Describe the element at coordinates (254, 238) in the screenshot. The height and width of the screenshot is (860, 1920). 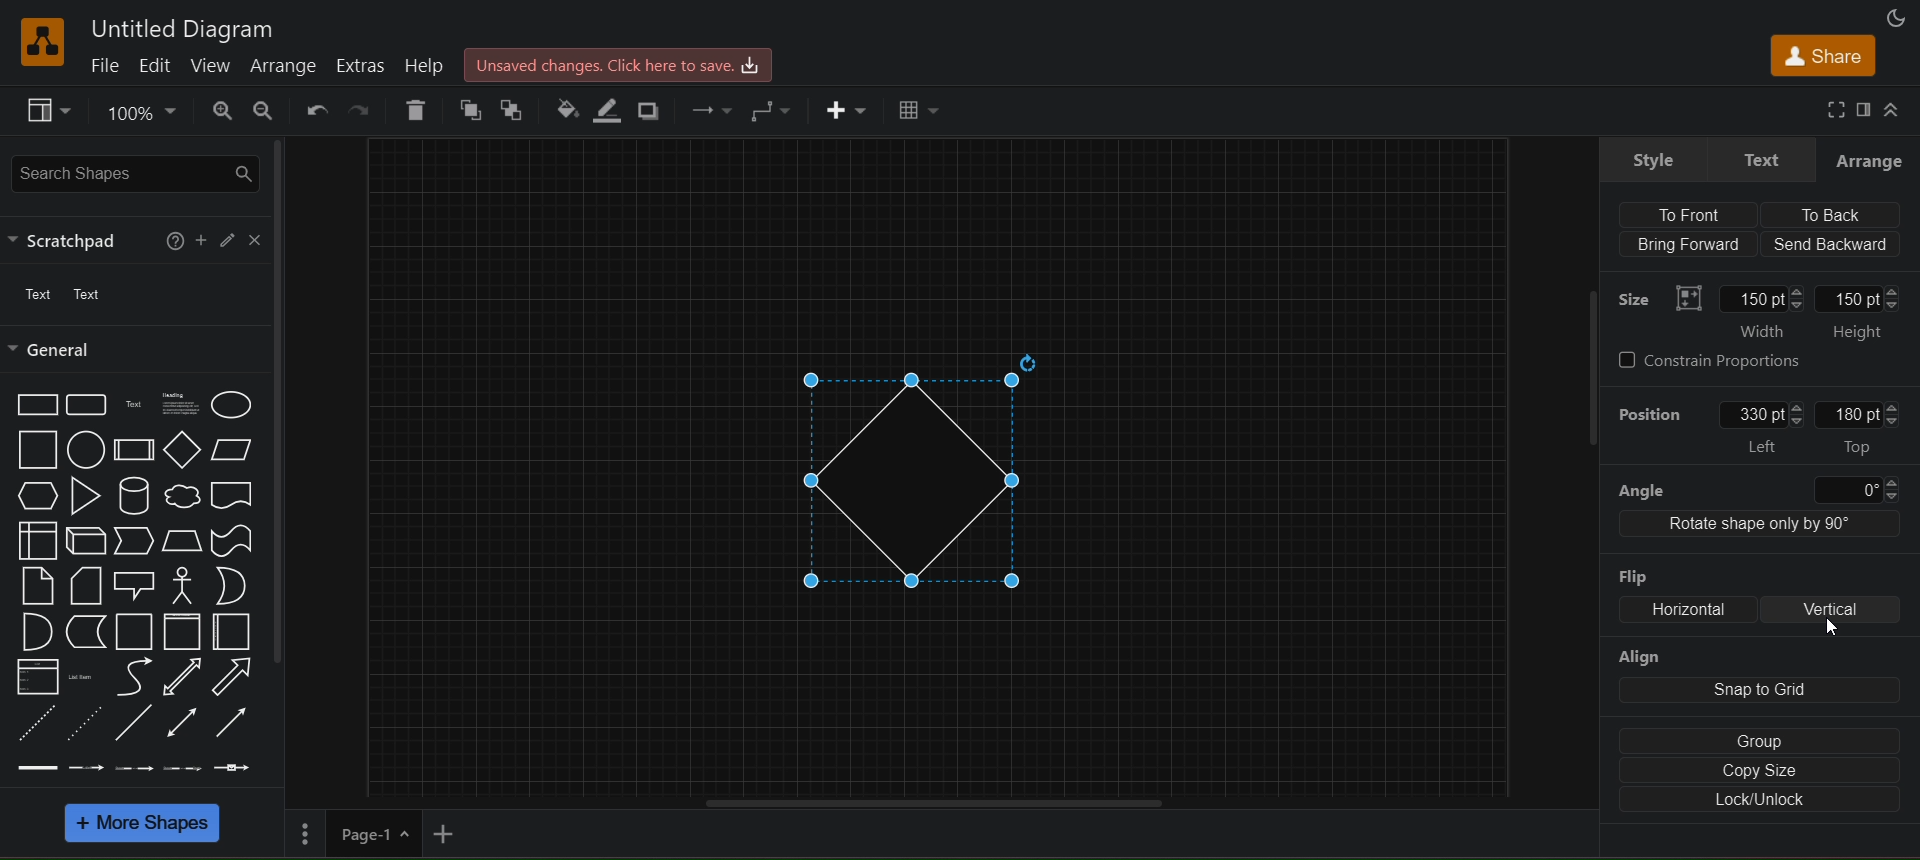
I see `close` at that location.